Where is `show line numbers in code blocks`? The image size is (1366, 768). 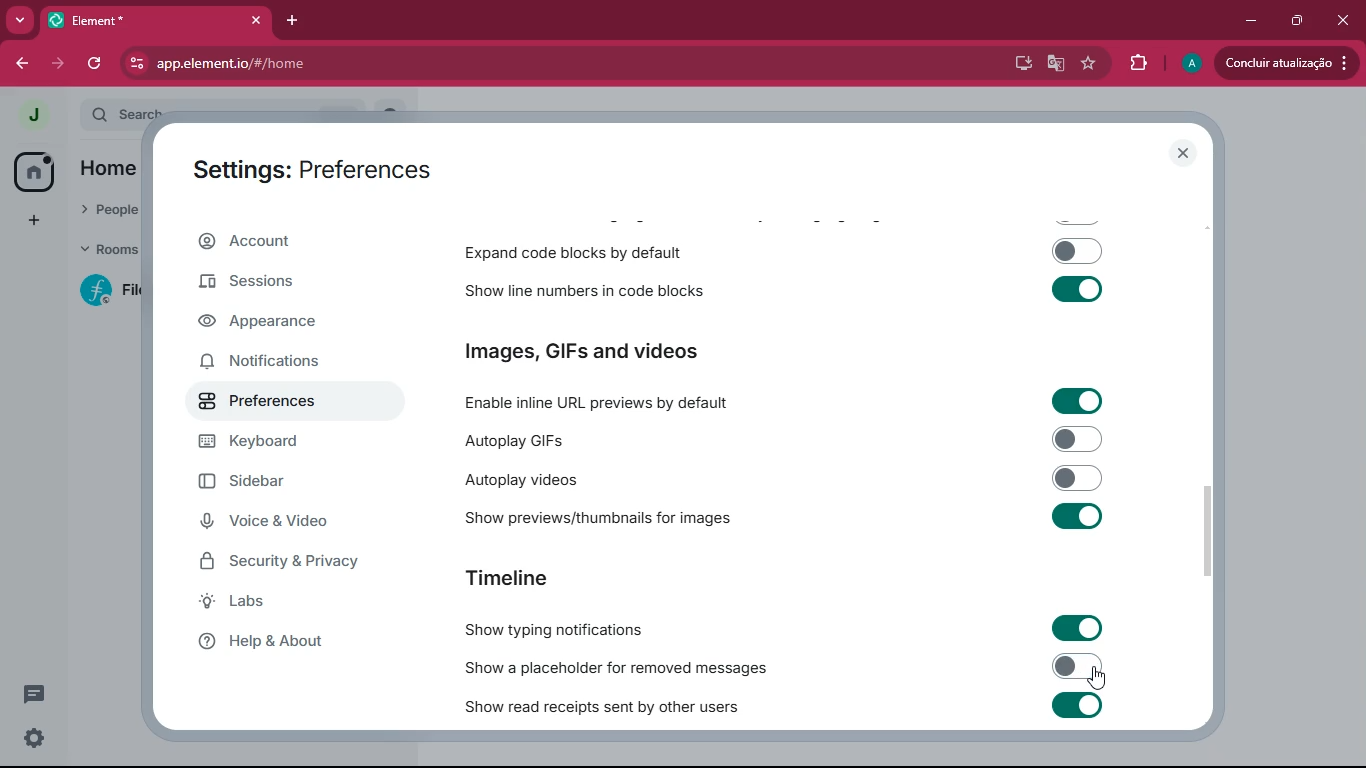 show line numbers in code blocks is located at coordinates (582, 289).